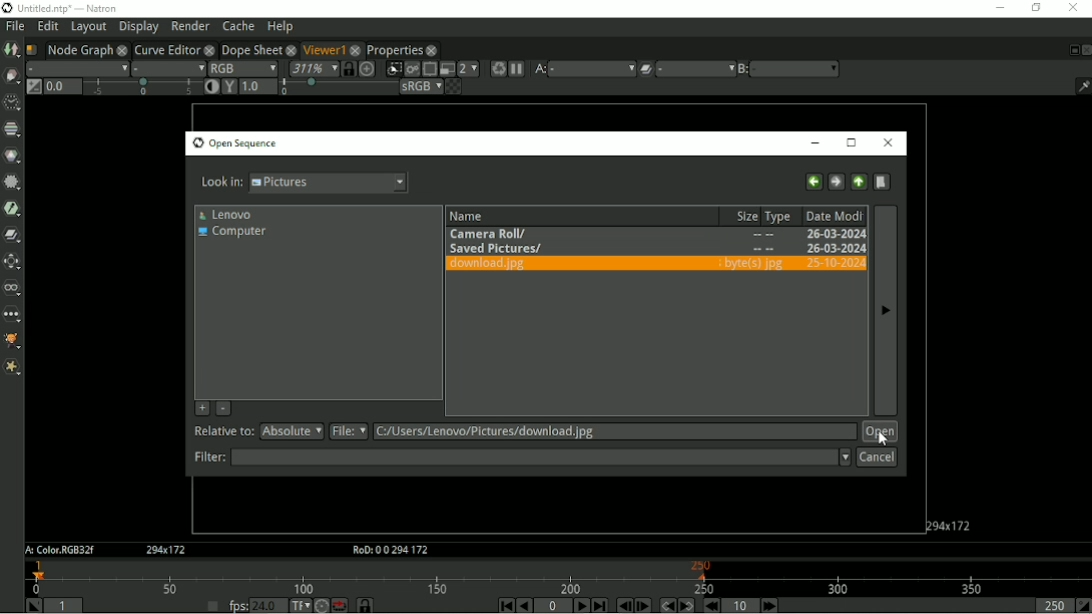  What do you see at coordinates (79, 49) in the screenshot?
I see `Node Graph` at bounding box center [79, 49].